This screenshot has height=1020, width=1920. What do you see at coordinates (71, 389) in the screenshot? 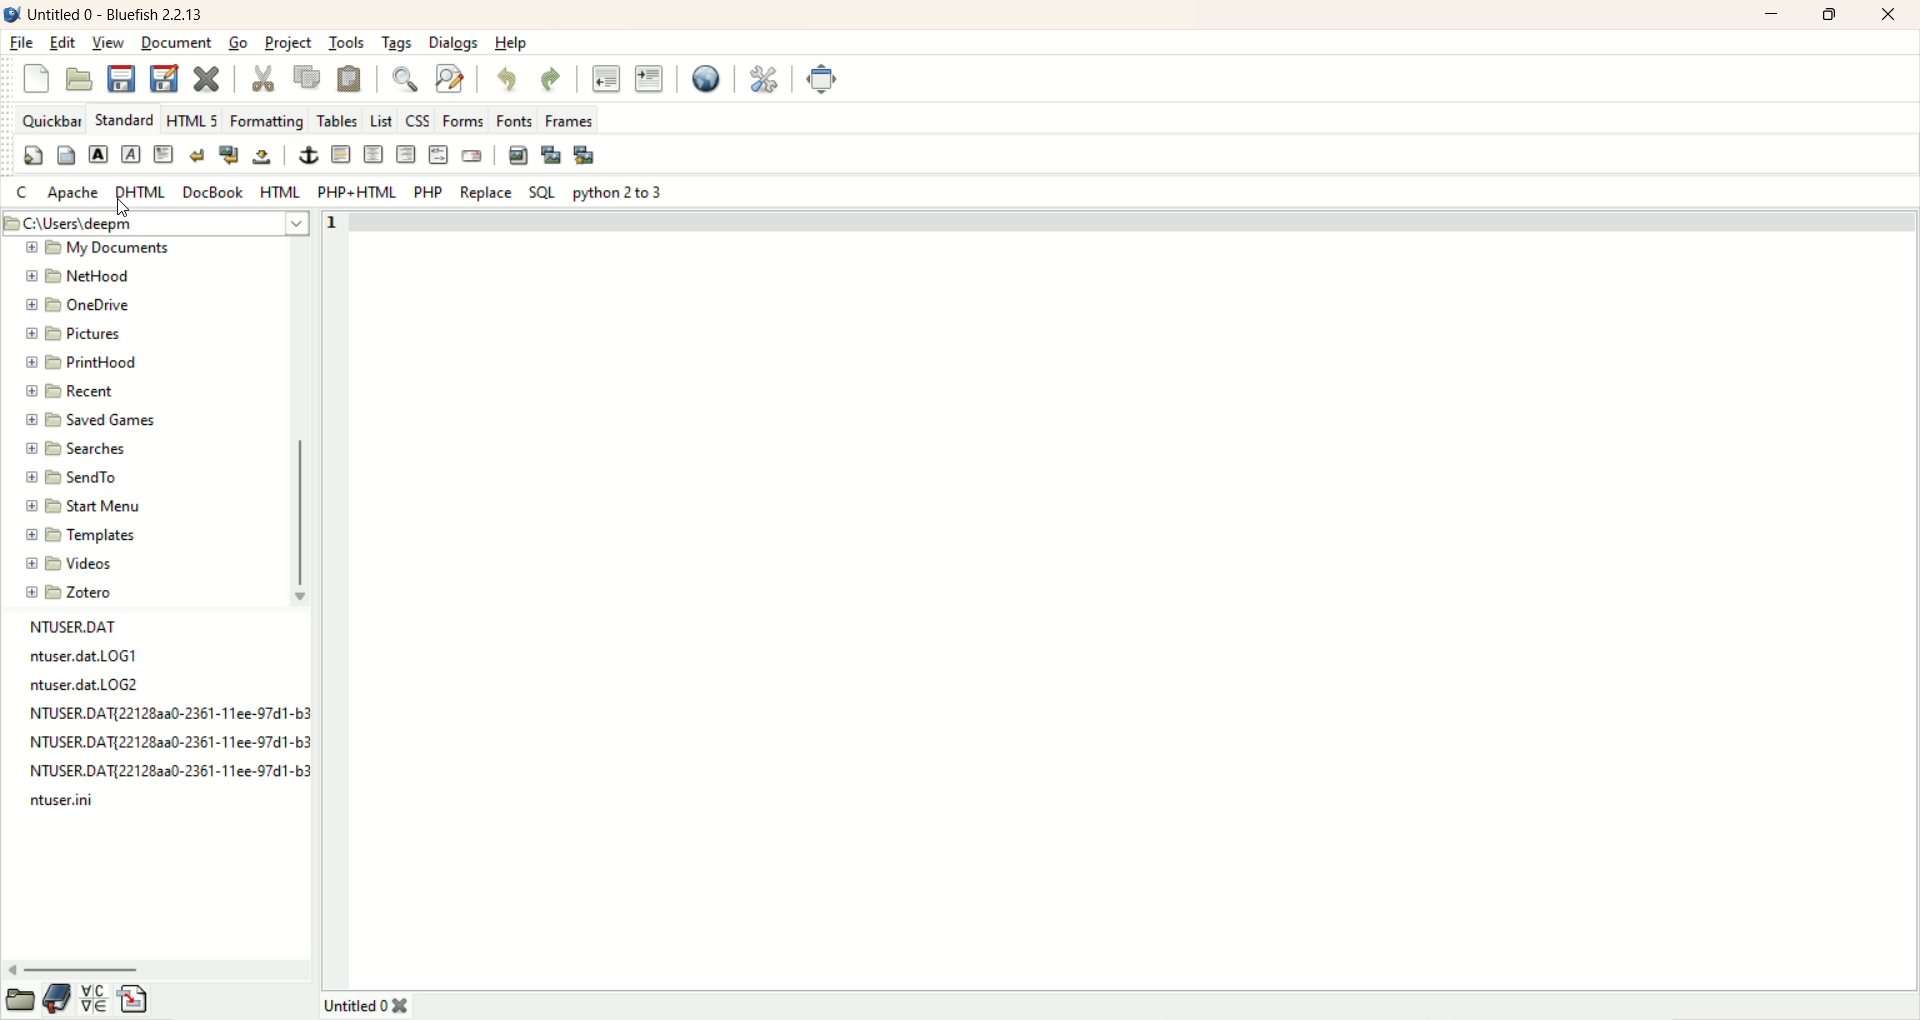
I see `recent` at bounding box center [71, 389].